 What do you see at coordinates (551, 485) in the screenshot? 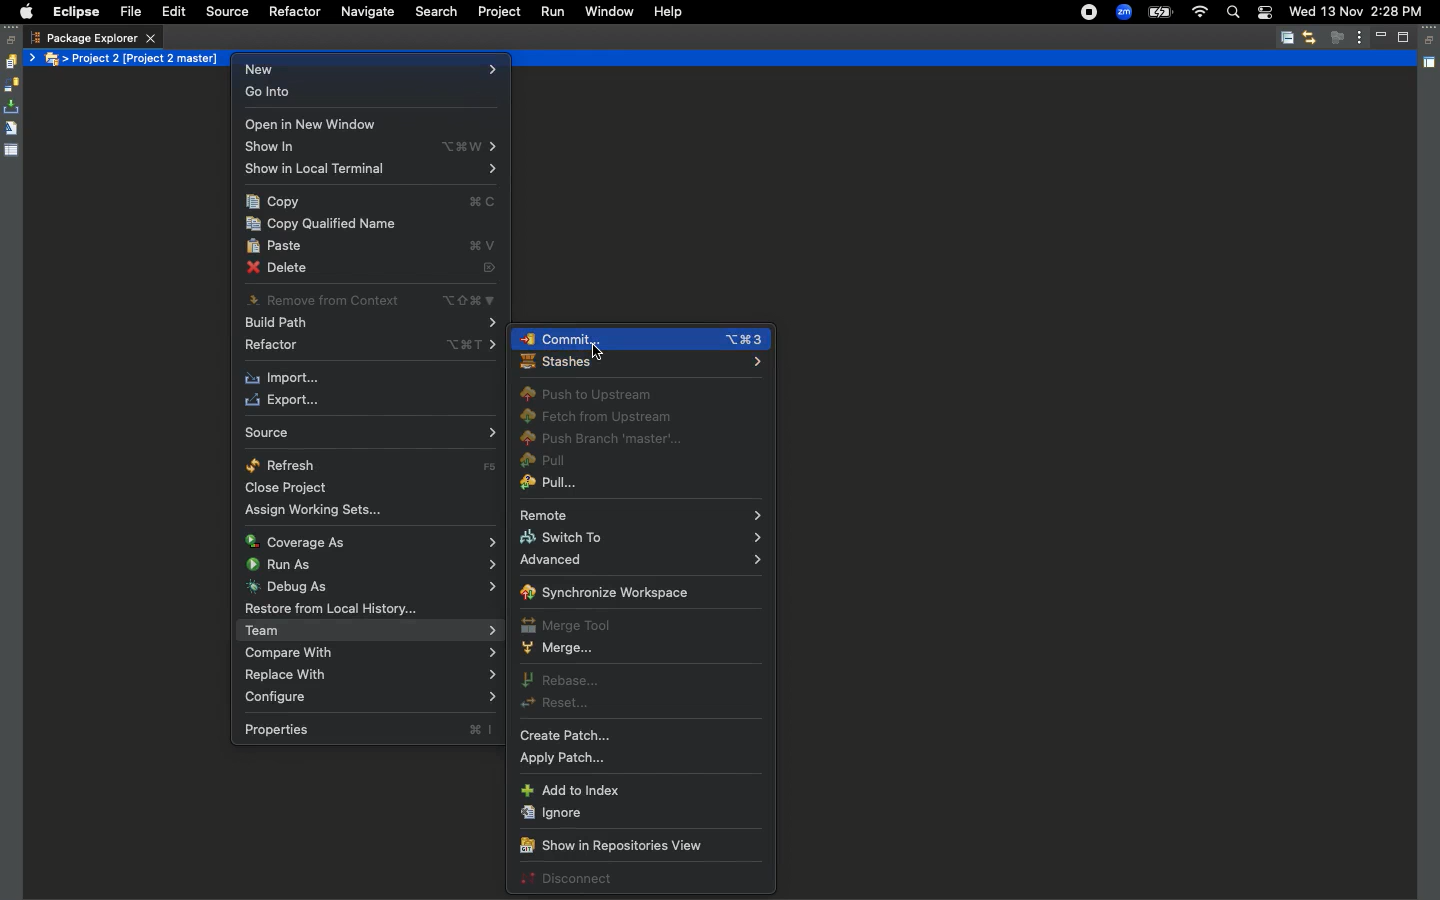
I see `Pull` at bounding box center [551, 485].